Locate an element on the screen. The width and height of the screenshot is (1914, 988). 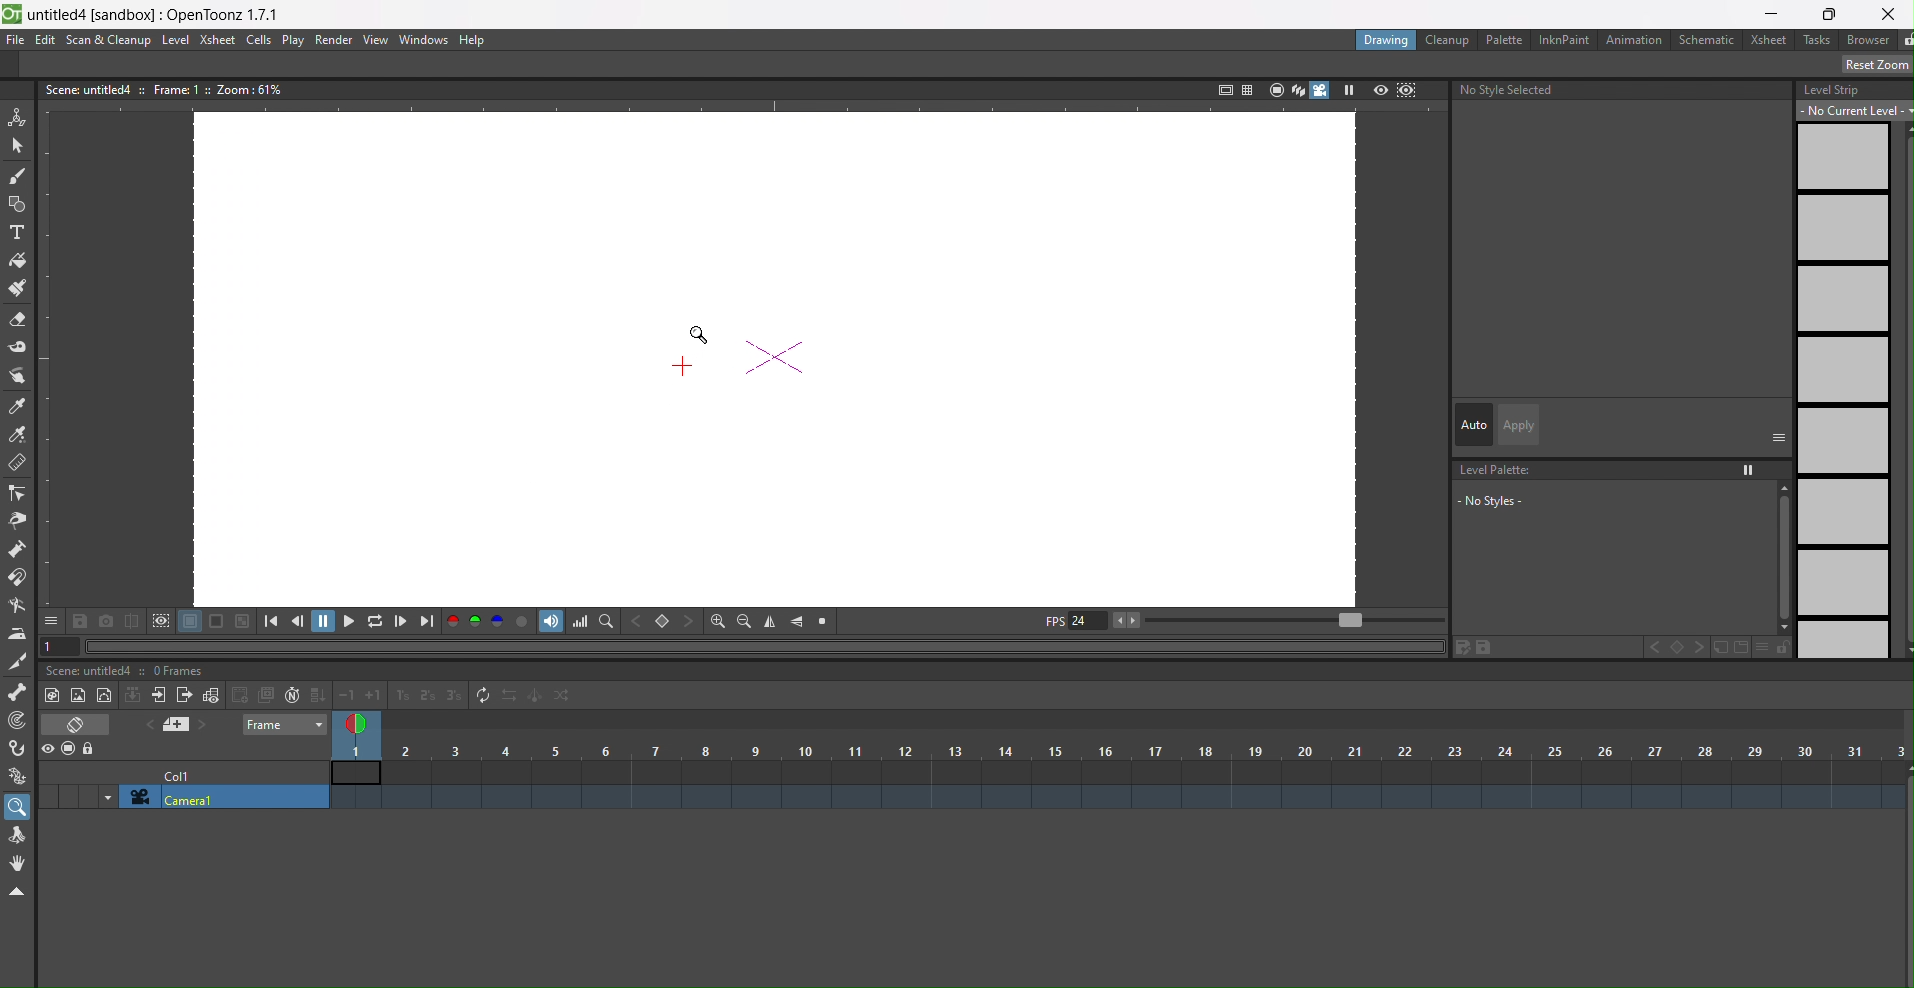
new toonz level is located at coordinates (105, 697).